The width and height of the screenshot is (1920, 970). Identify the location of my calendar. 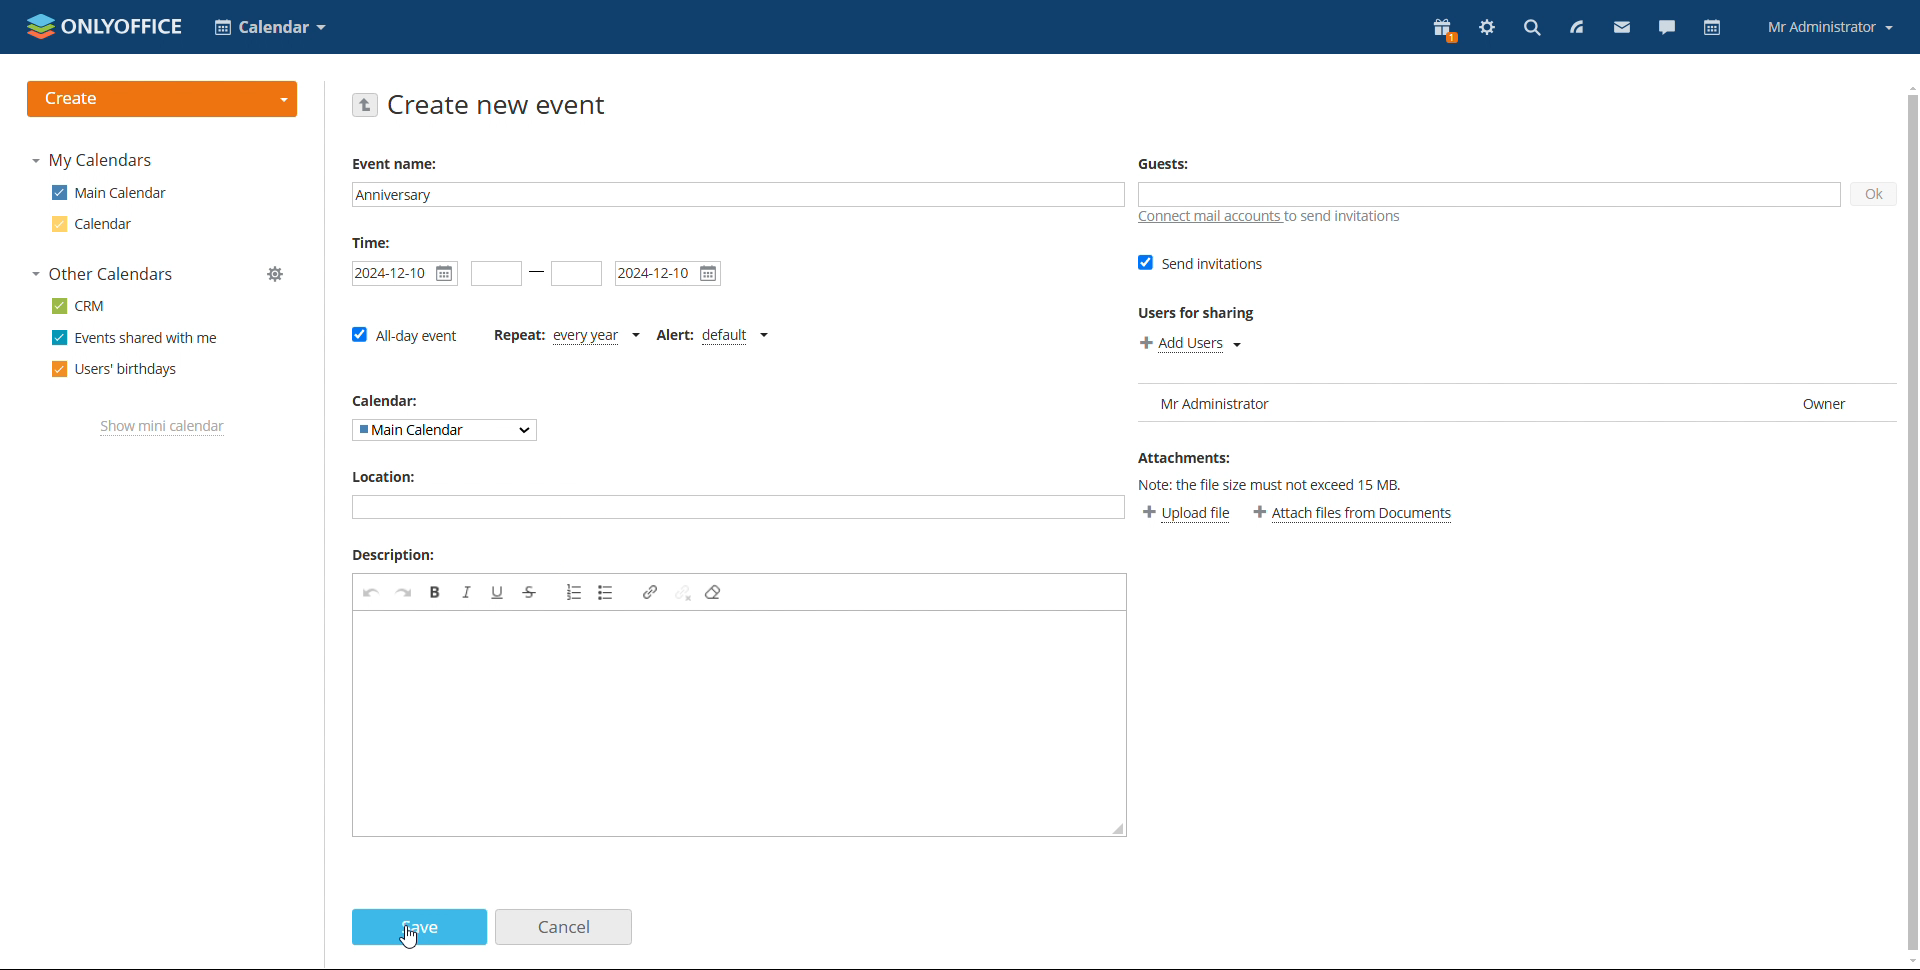
(101, 162).